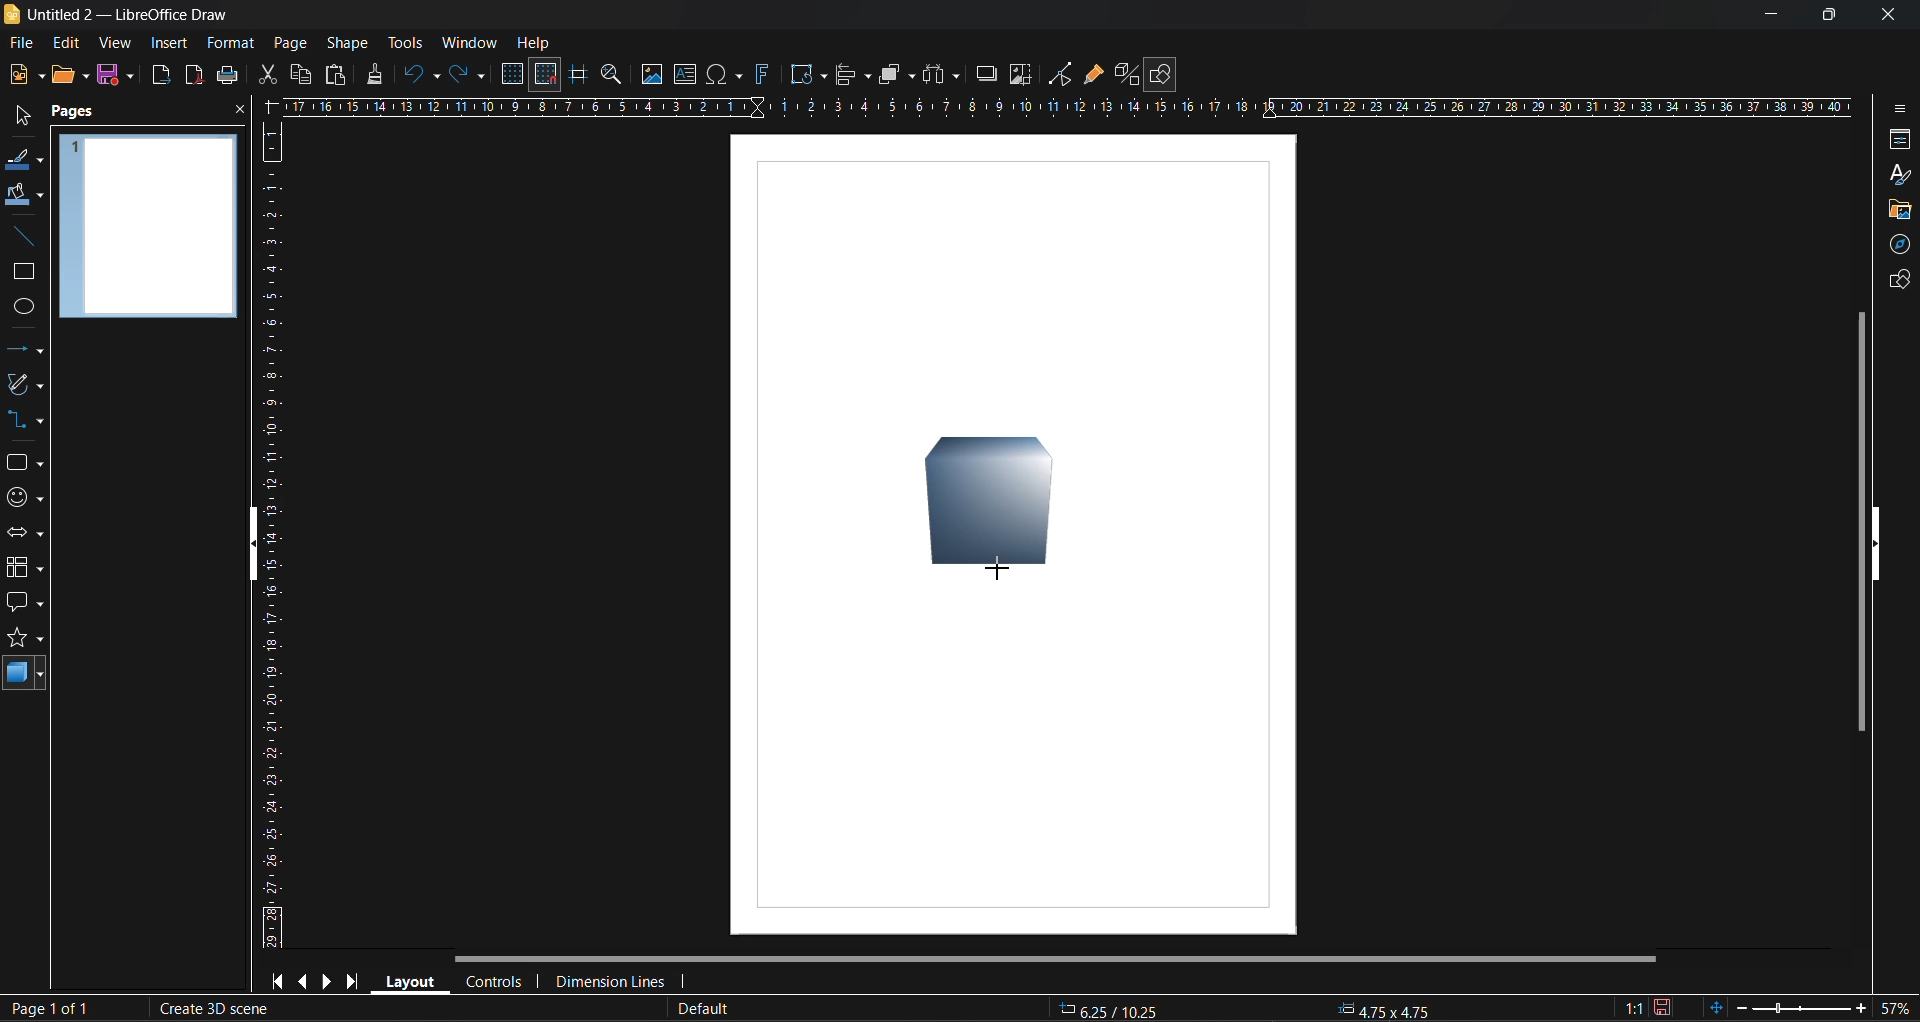 This screenshot has height=1022, width=1920. What do you see at coordinates (1861, 520) in the screenshot?
I see `vertical scroll bar` at bounding box center [1861, 520].